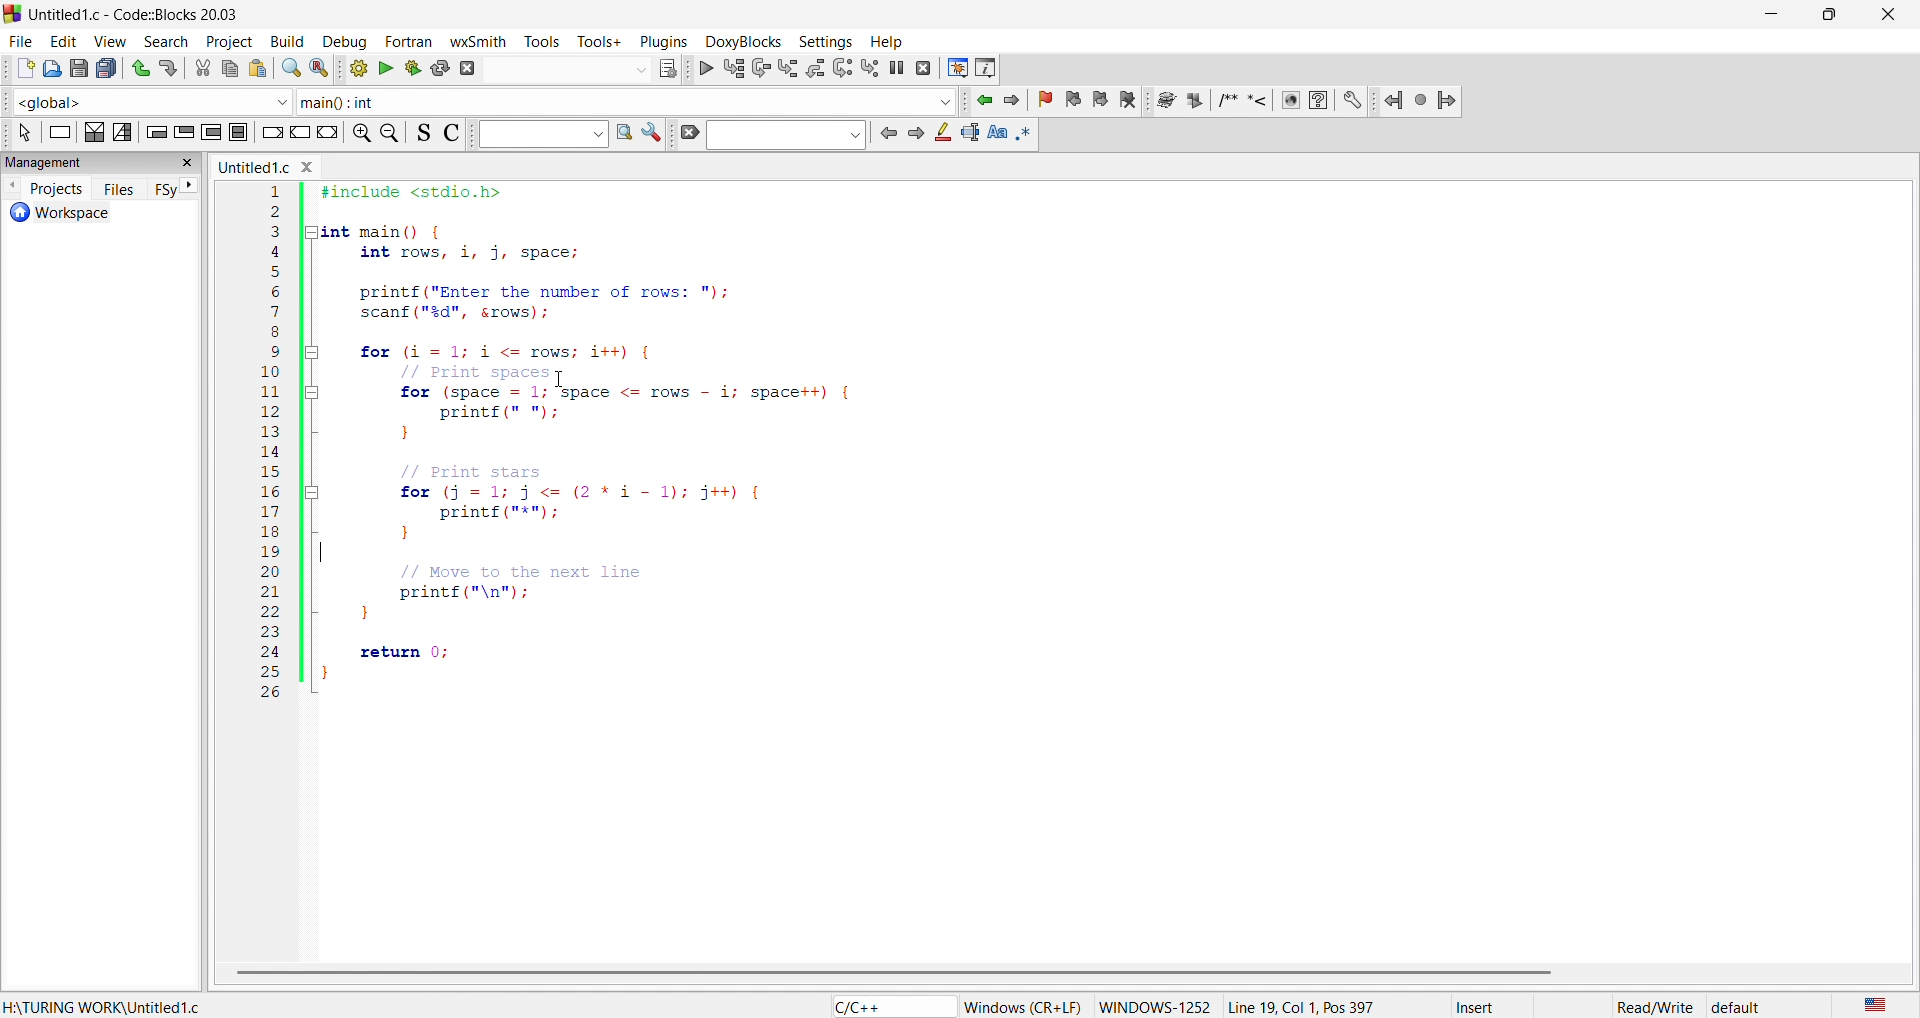  I want to click on Insert, so click(1493, 1006).